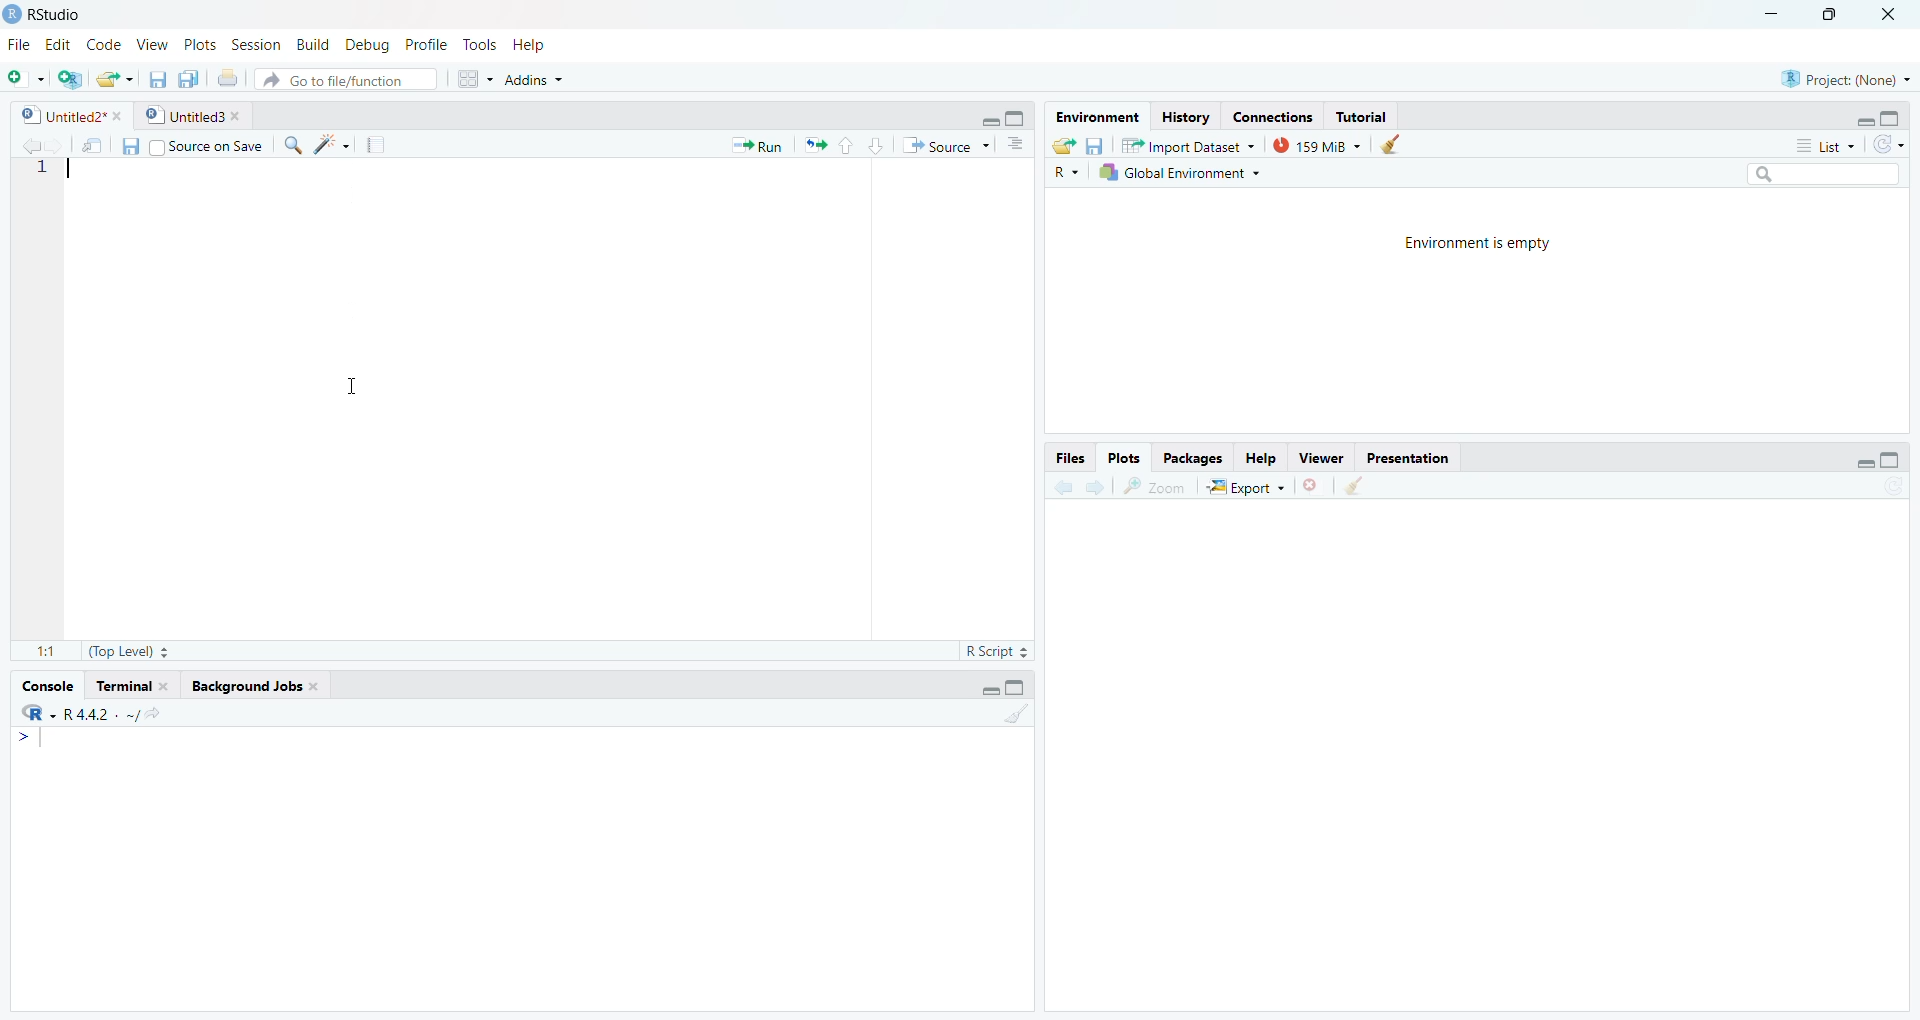  What do you see at coordinates (1261, 460) in the screenshot?
I see `Help` at bounding box center [1261, 460].